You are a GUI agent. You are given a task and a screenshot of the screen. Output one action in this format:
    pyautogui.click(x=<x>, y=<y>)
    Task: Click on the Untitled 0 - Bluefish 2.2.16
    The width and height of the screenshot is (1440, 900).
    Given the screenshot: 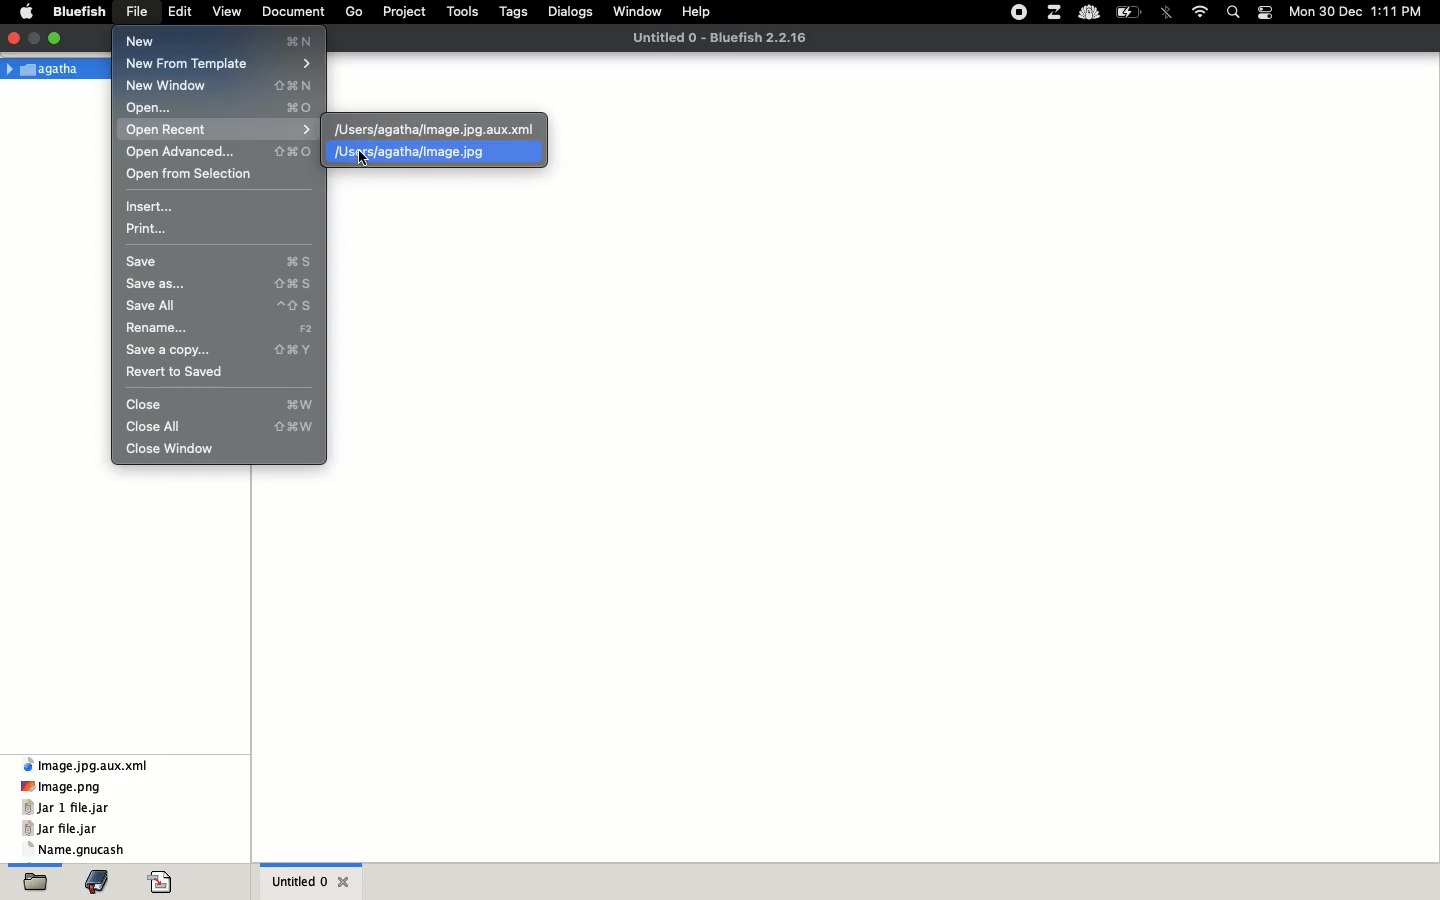 What is the action you would take?
    pyautogui.click(x=719, y=37)
    